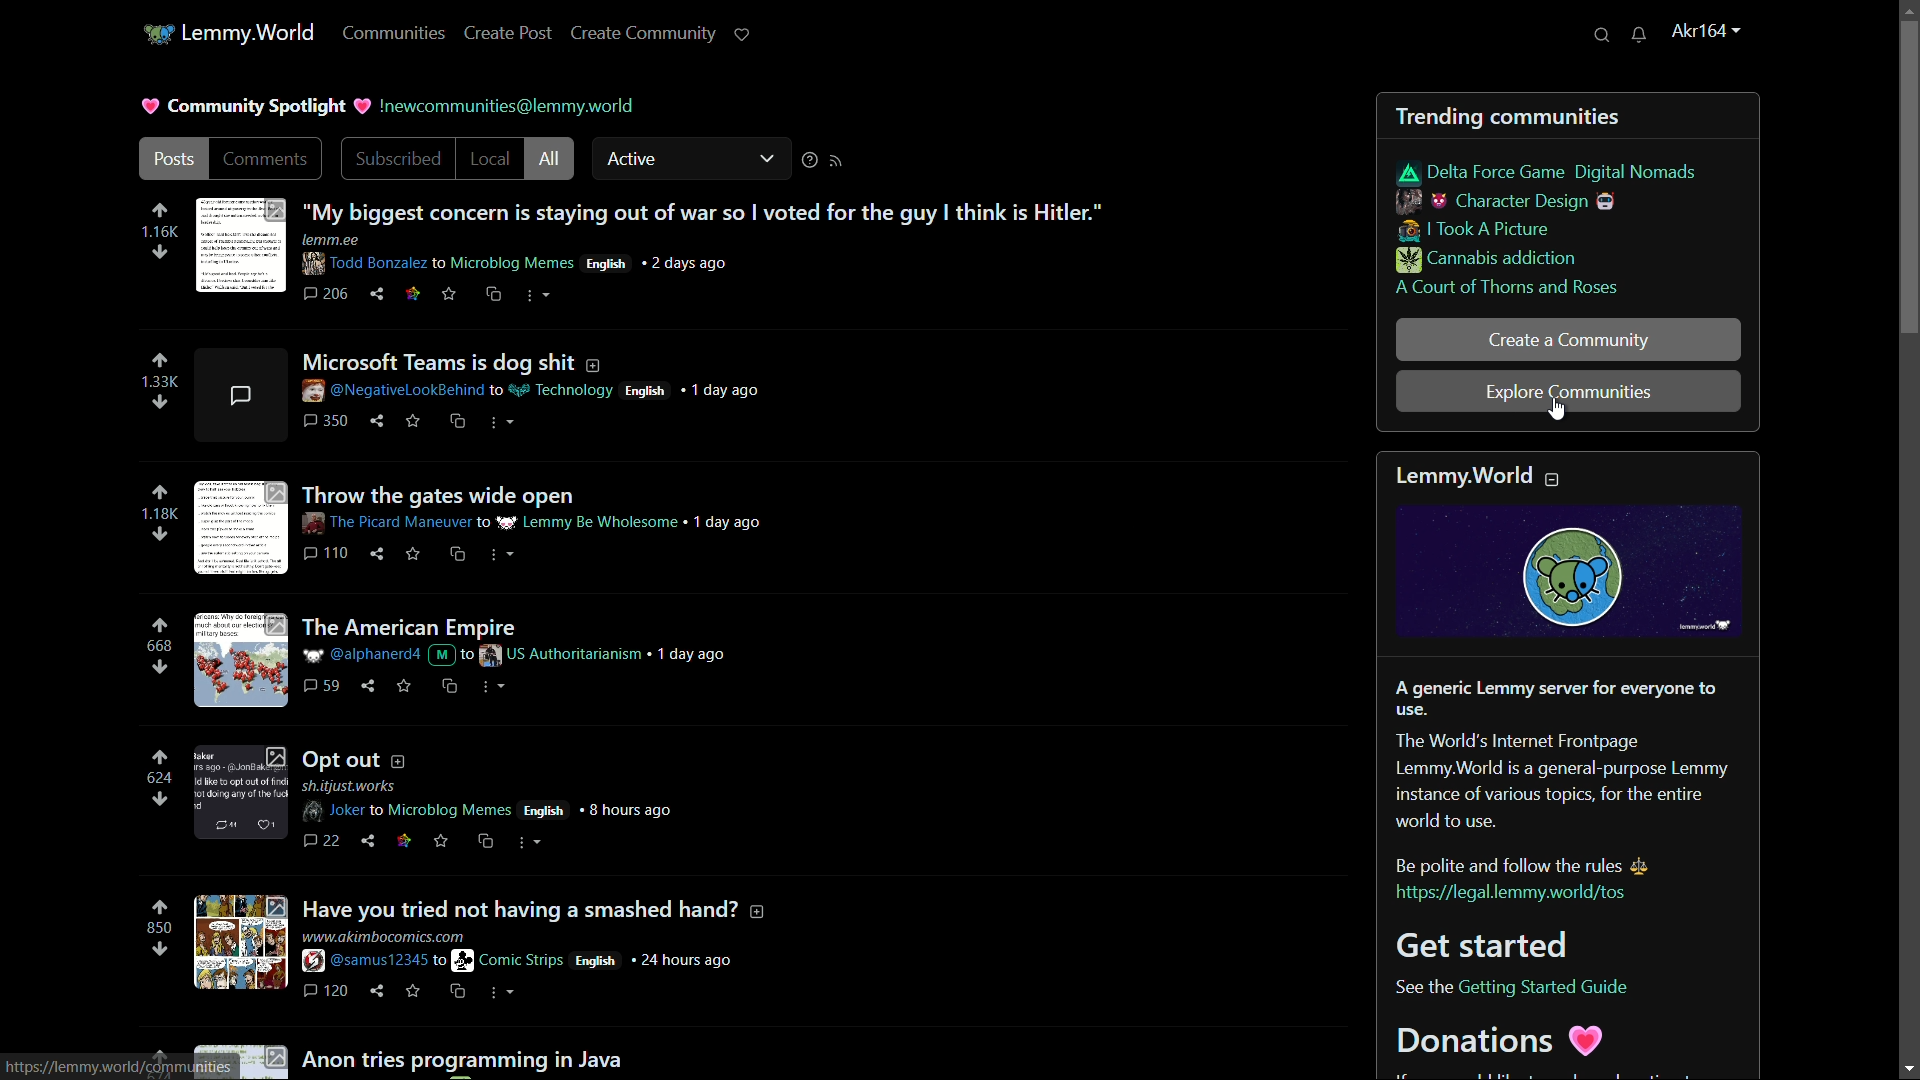 Image resolution: width=1920 pixels, height=1080 pixels. What do you see at coordinates (378, 991) in the screenshot?
I see `share` at bounding box center [378, 991].